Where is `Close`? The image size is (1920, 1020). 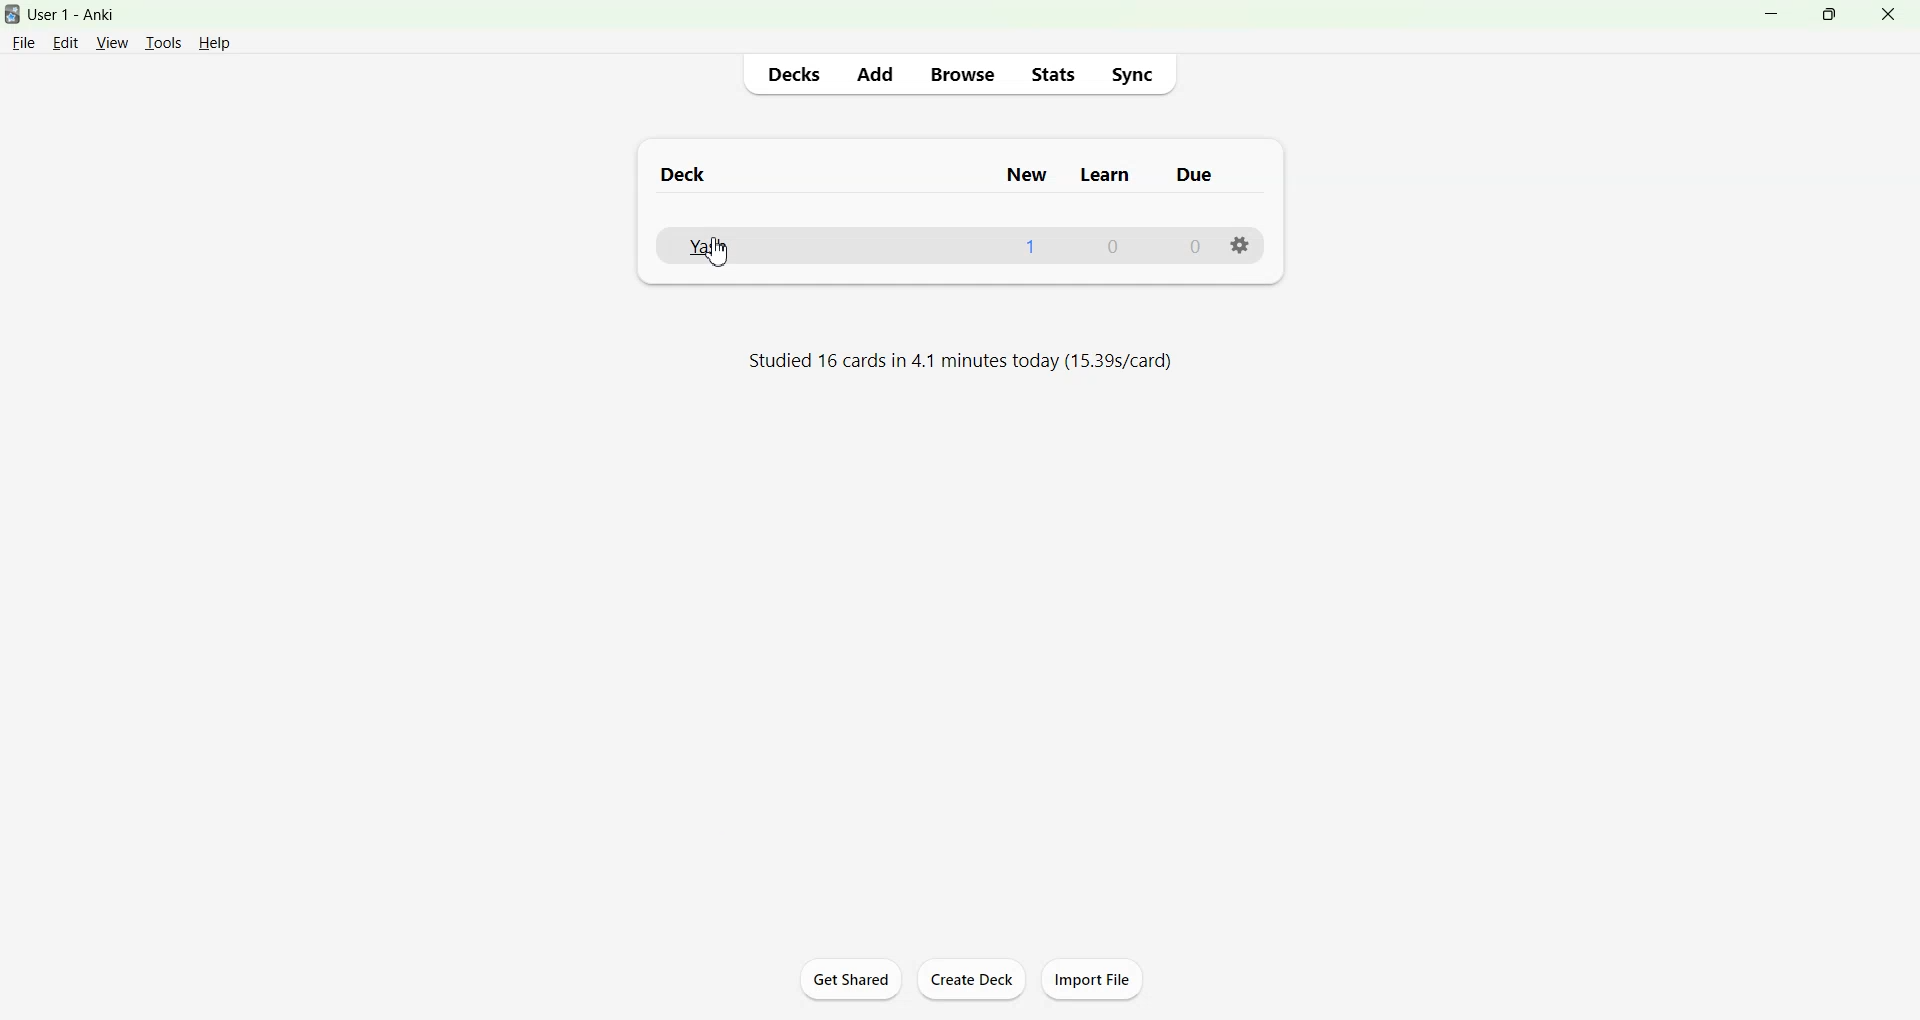
Close is located at coordinates (1887, 14).